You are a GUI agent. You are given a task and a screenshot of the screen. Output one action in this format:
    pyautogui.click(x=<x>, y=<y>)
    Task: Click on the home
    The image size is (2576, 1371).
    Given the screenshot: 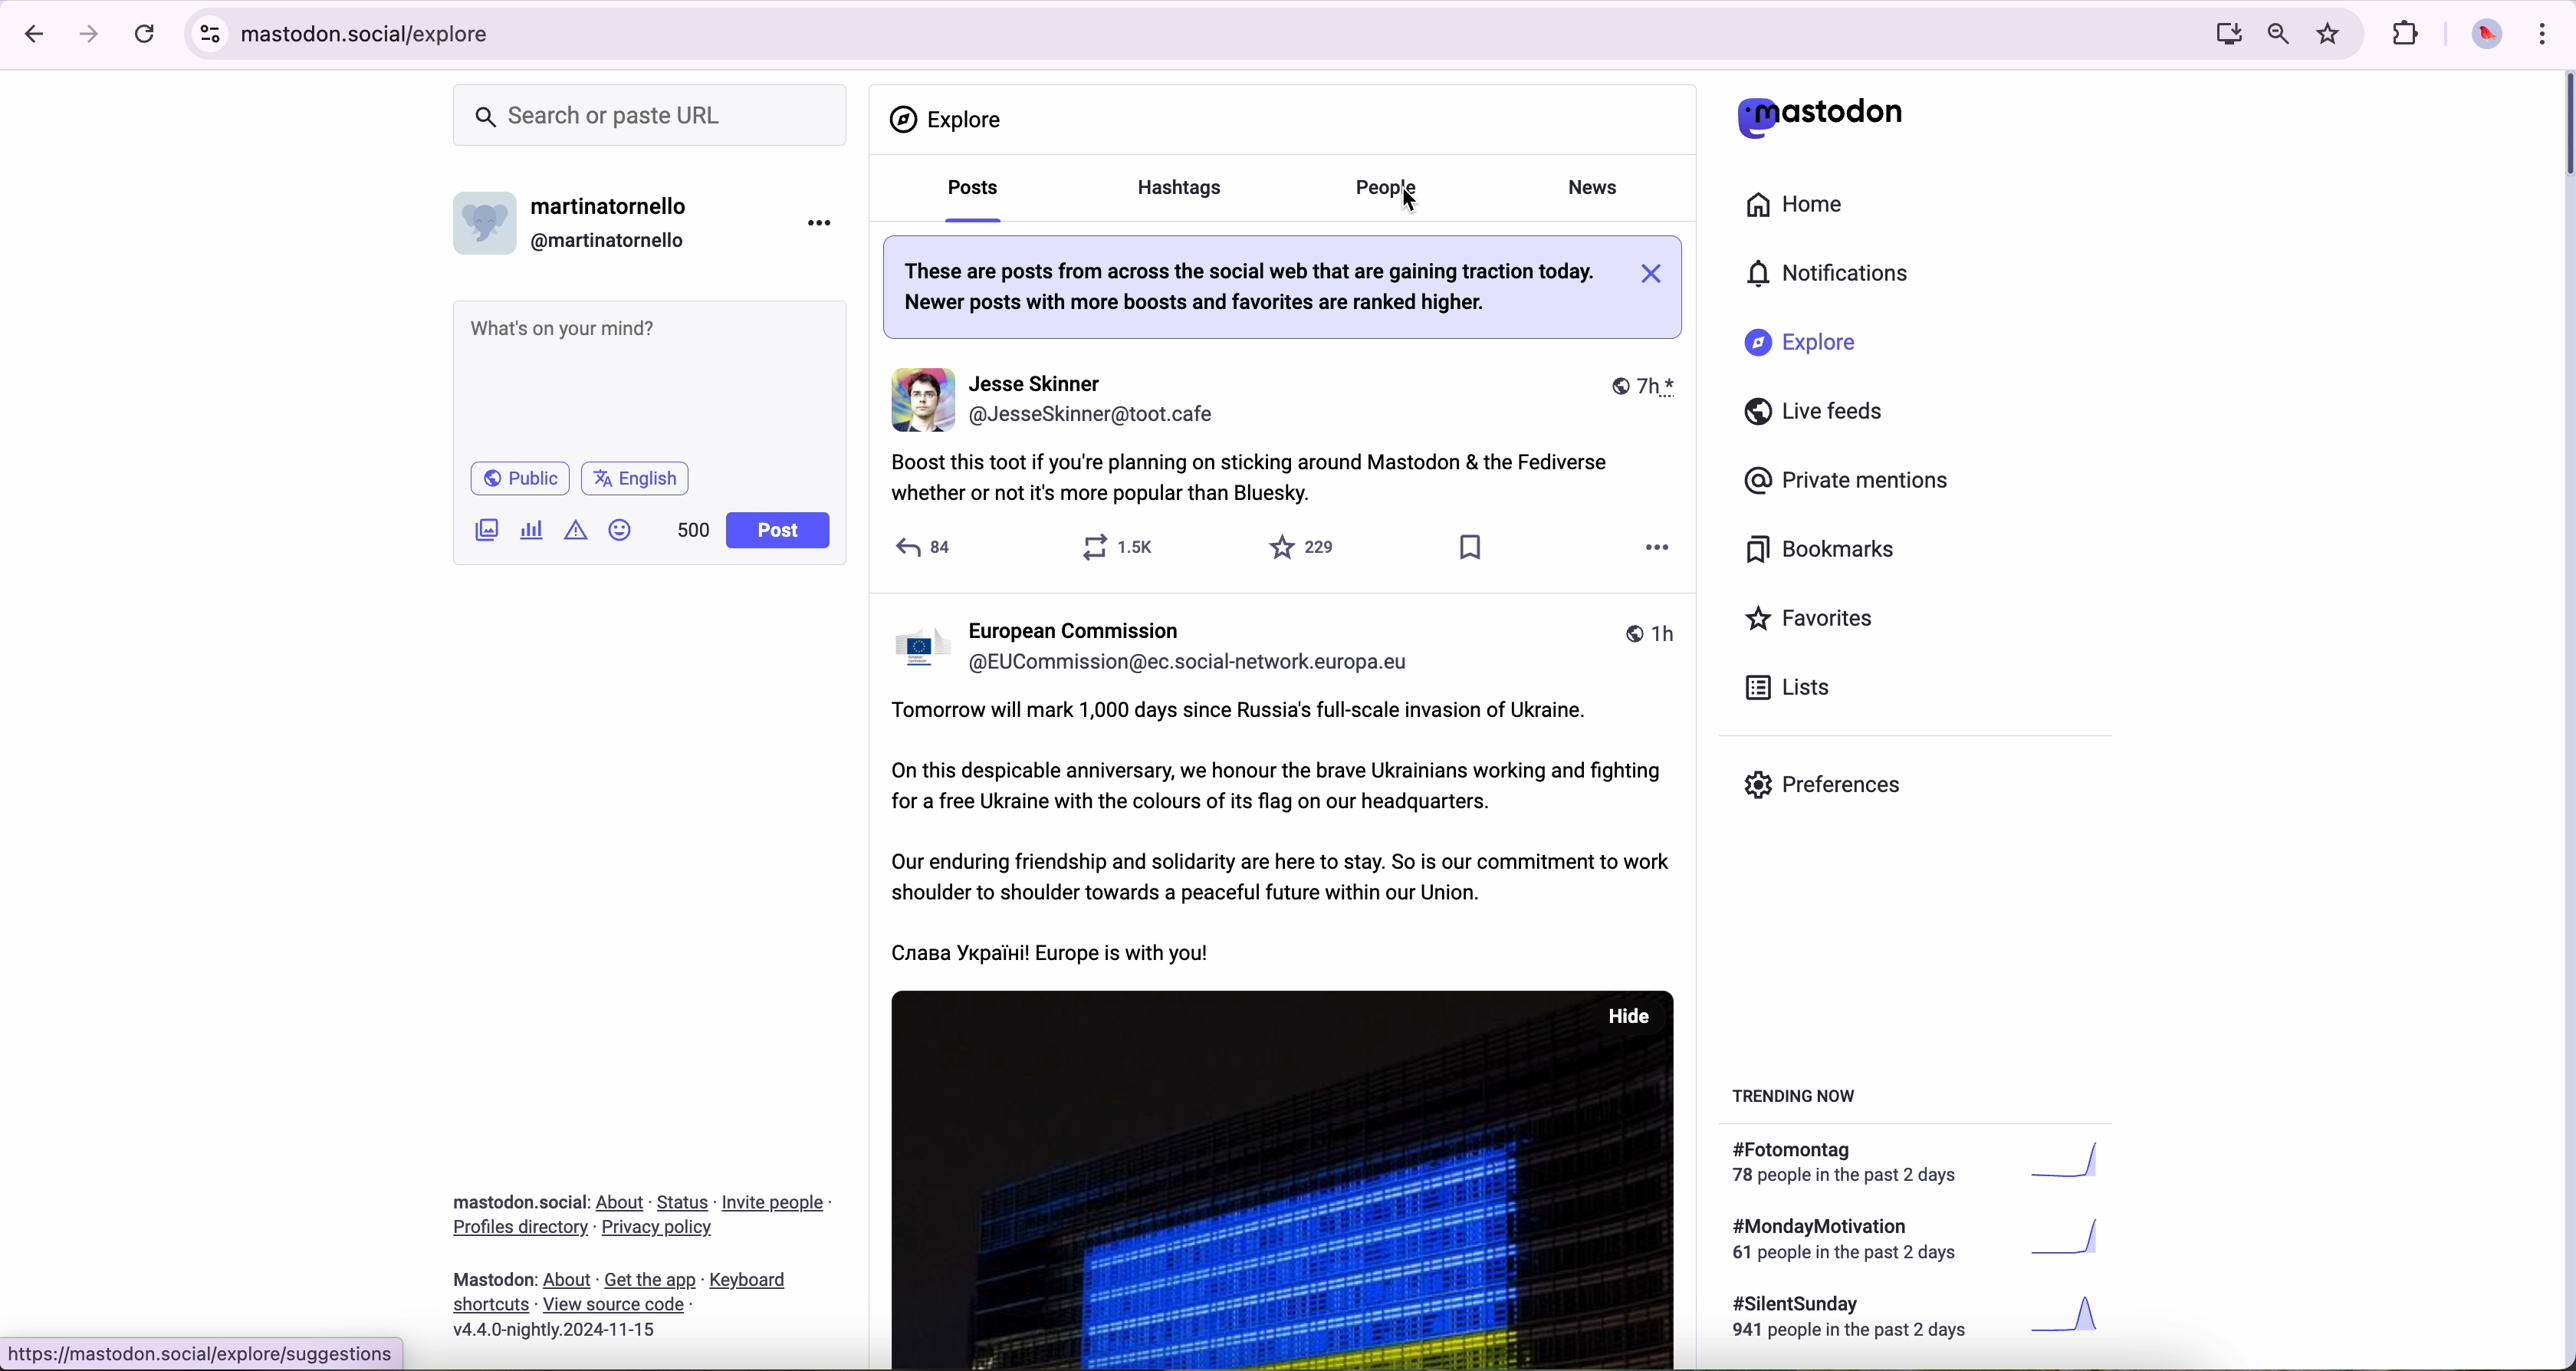 What is the action you would take?
    pyautogui.click(x=1806, y=209)
    